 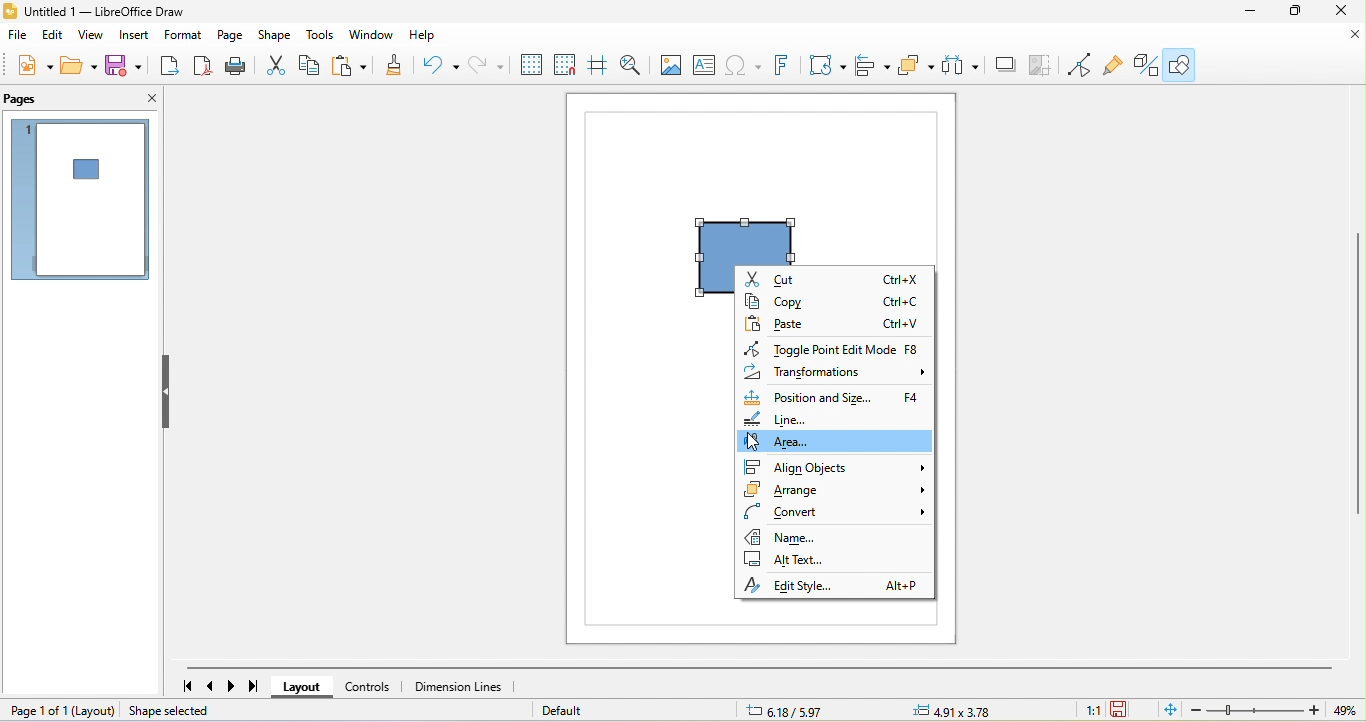 I want to click on edit style, so click(x=838, y=586).